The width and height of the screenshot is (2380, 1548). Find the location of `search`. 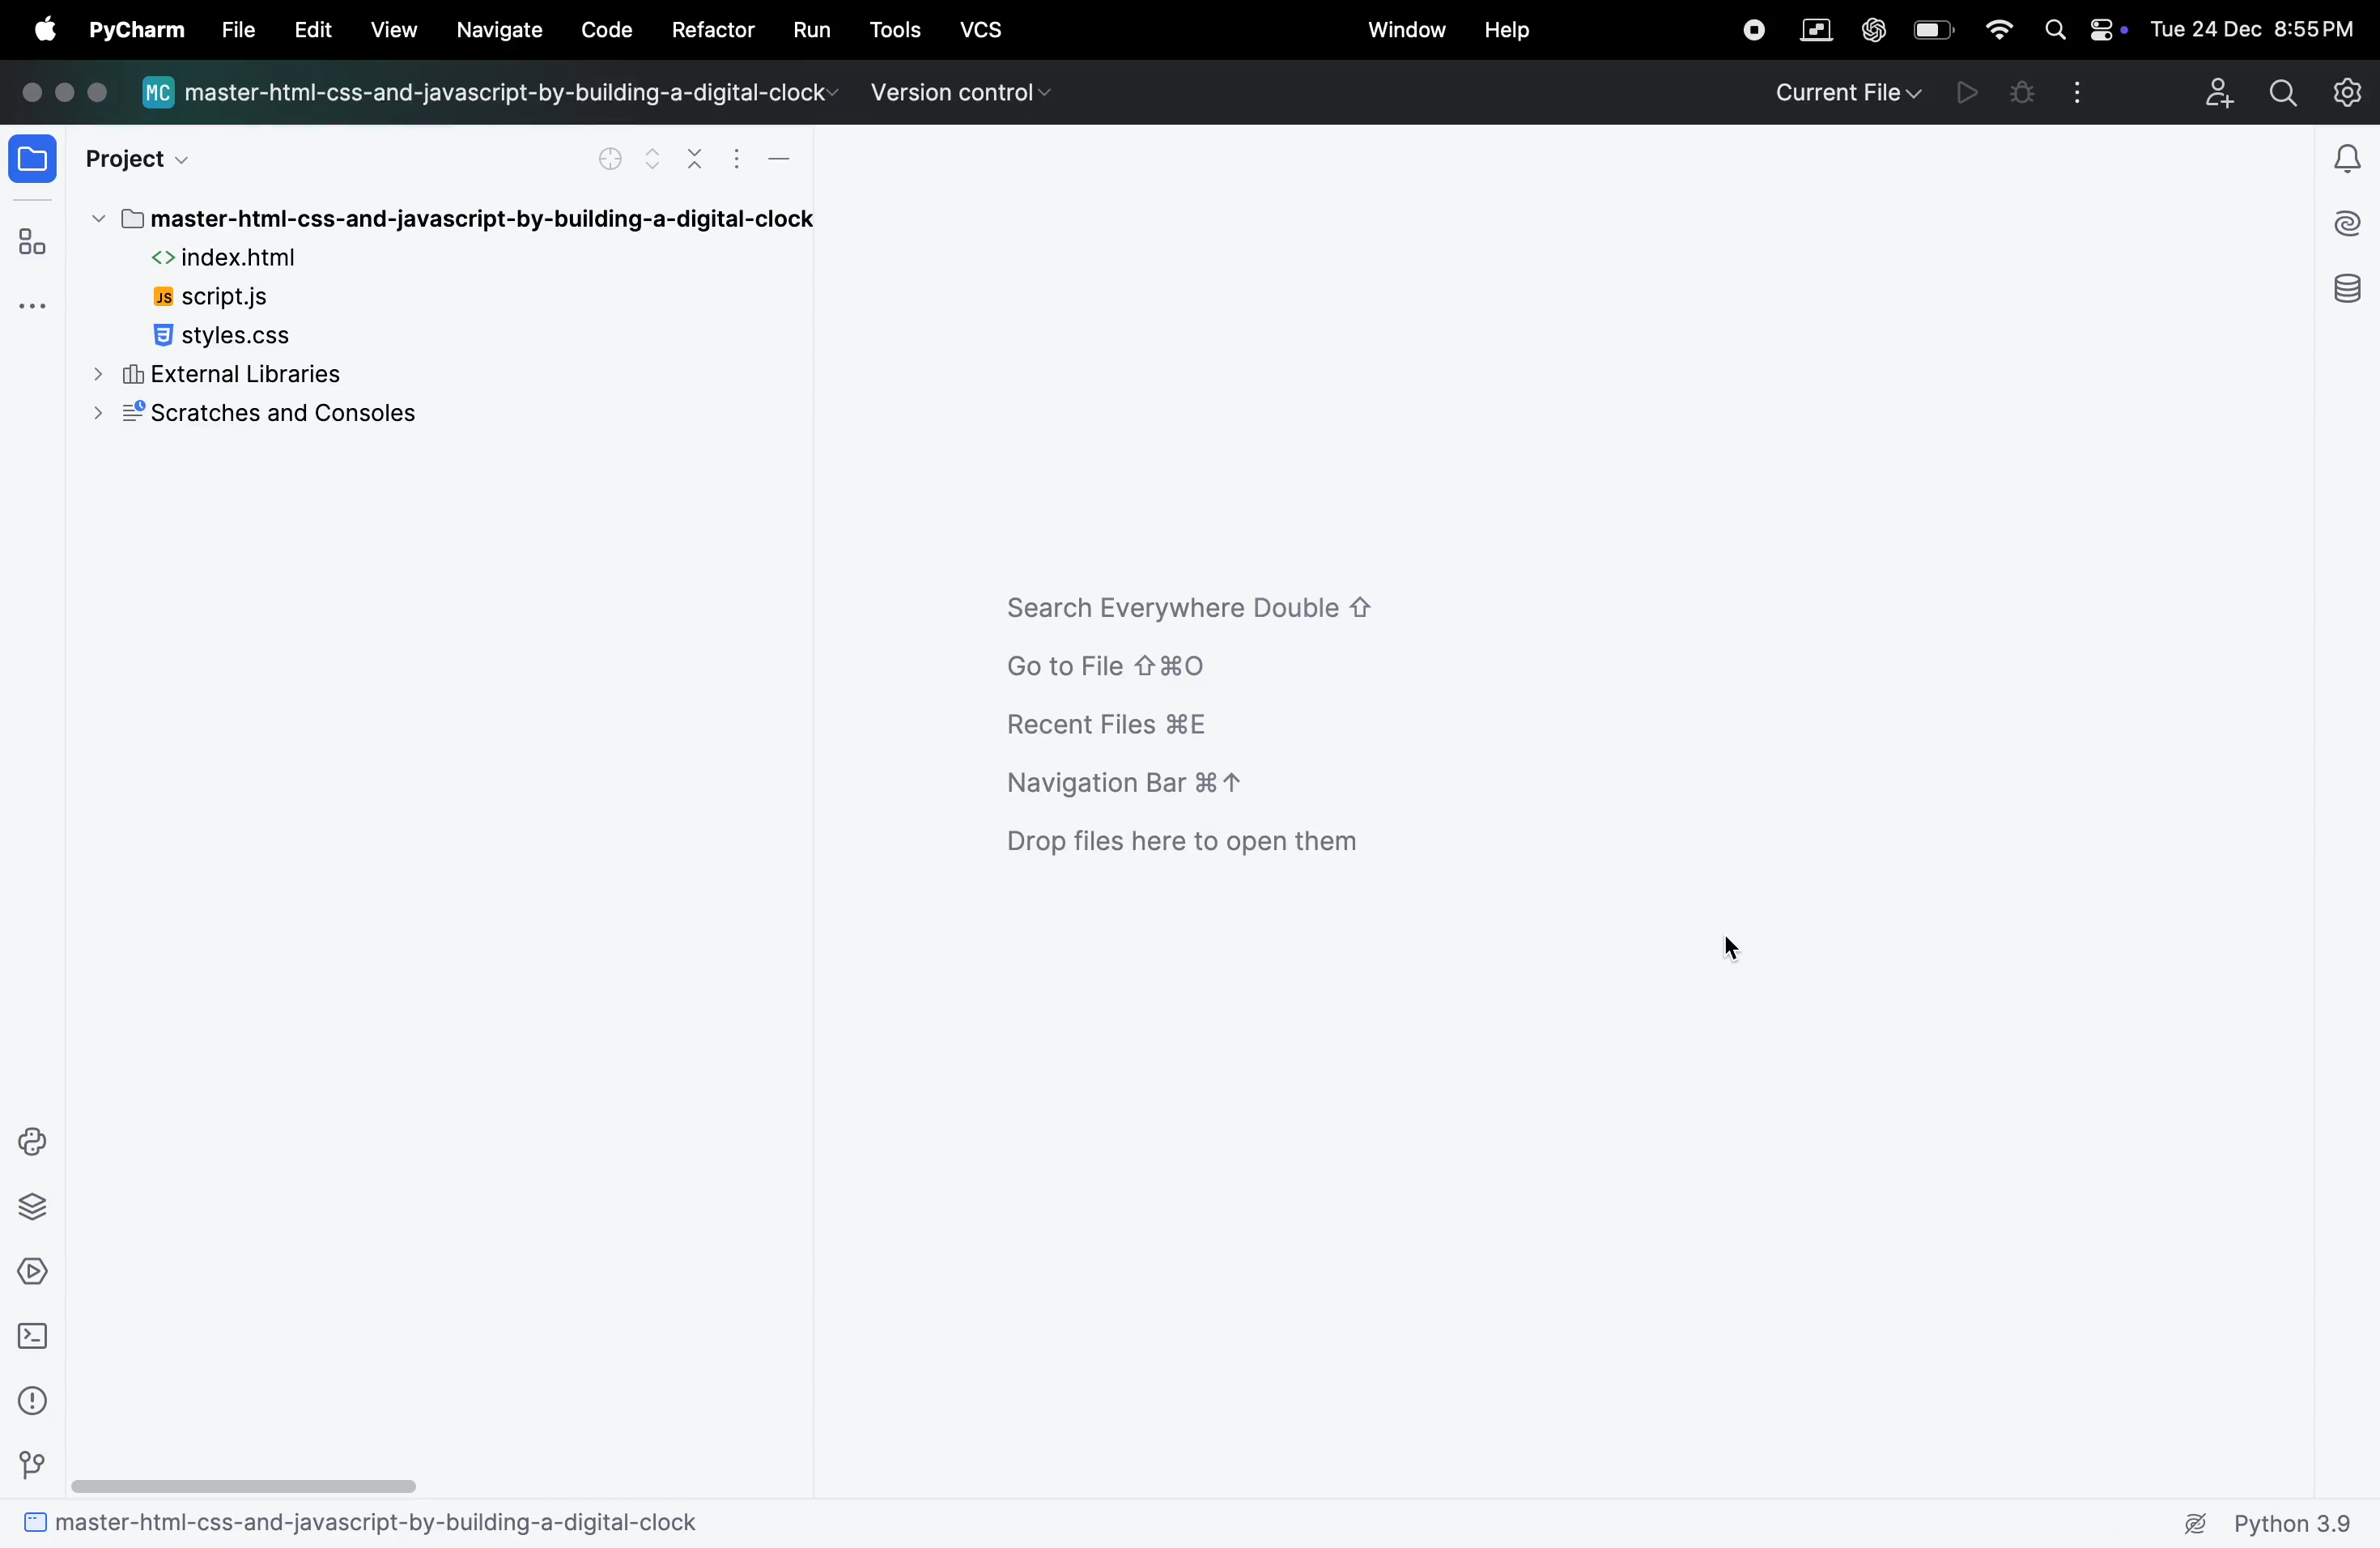

search is located at coordinates (2282, 91).